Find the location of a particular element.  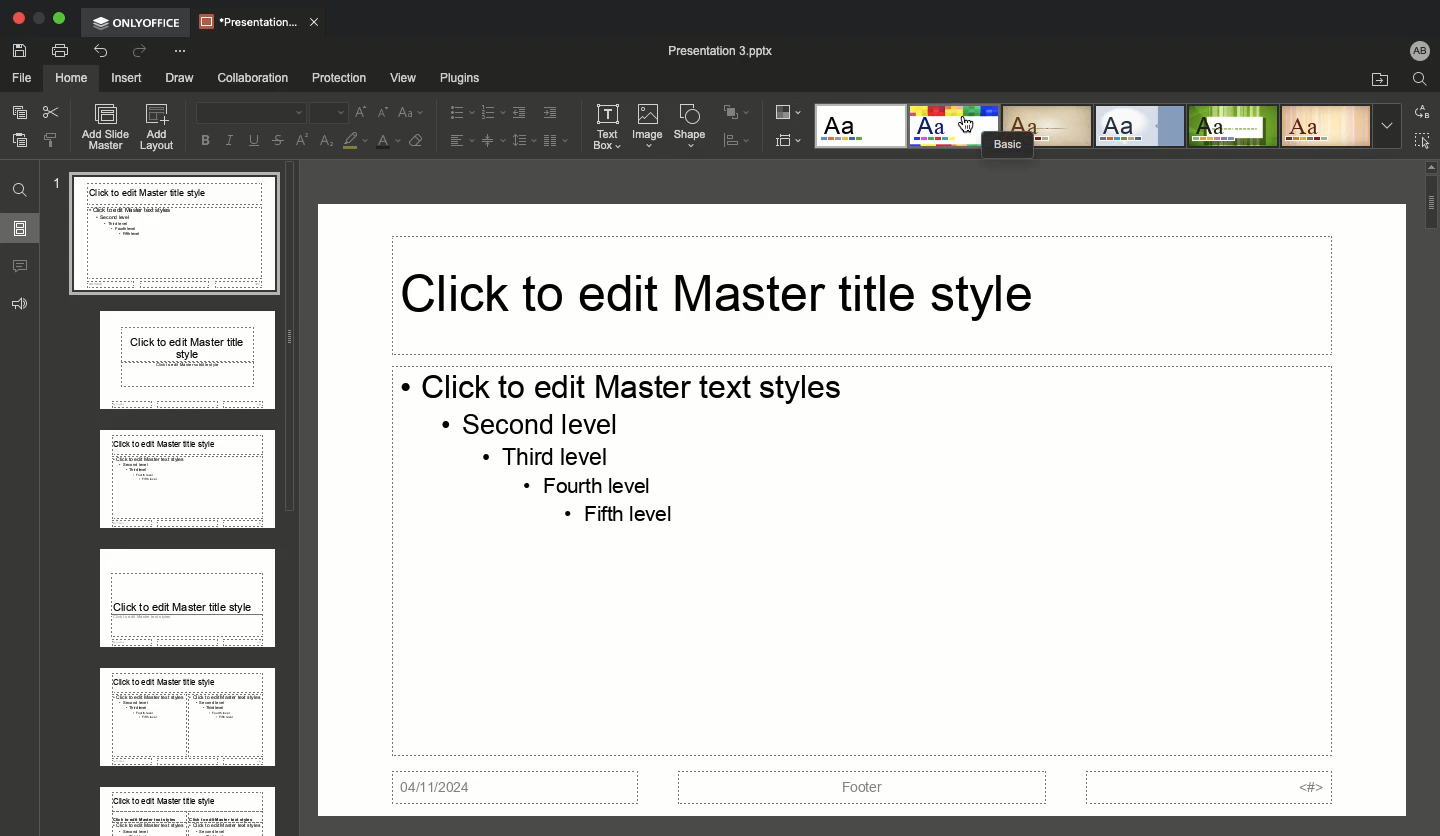

Customize quick access toolbar is located at coordinates (179, 52).